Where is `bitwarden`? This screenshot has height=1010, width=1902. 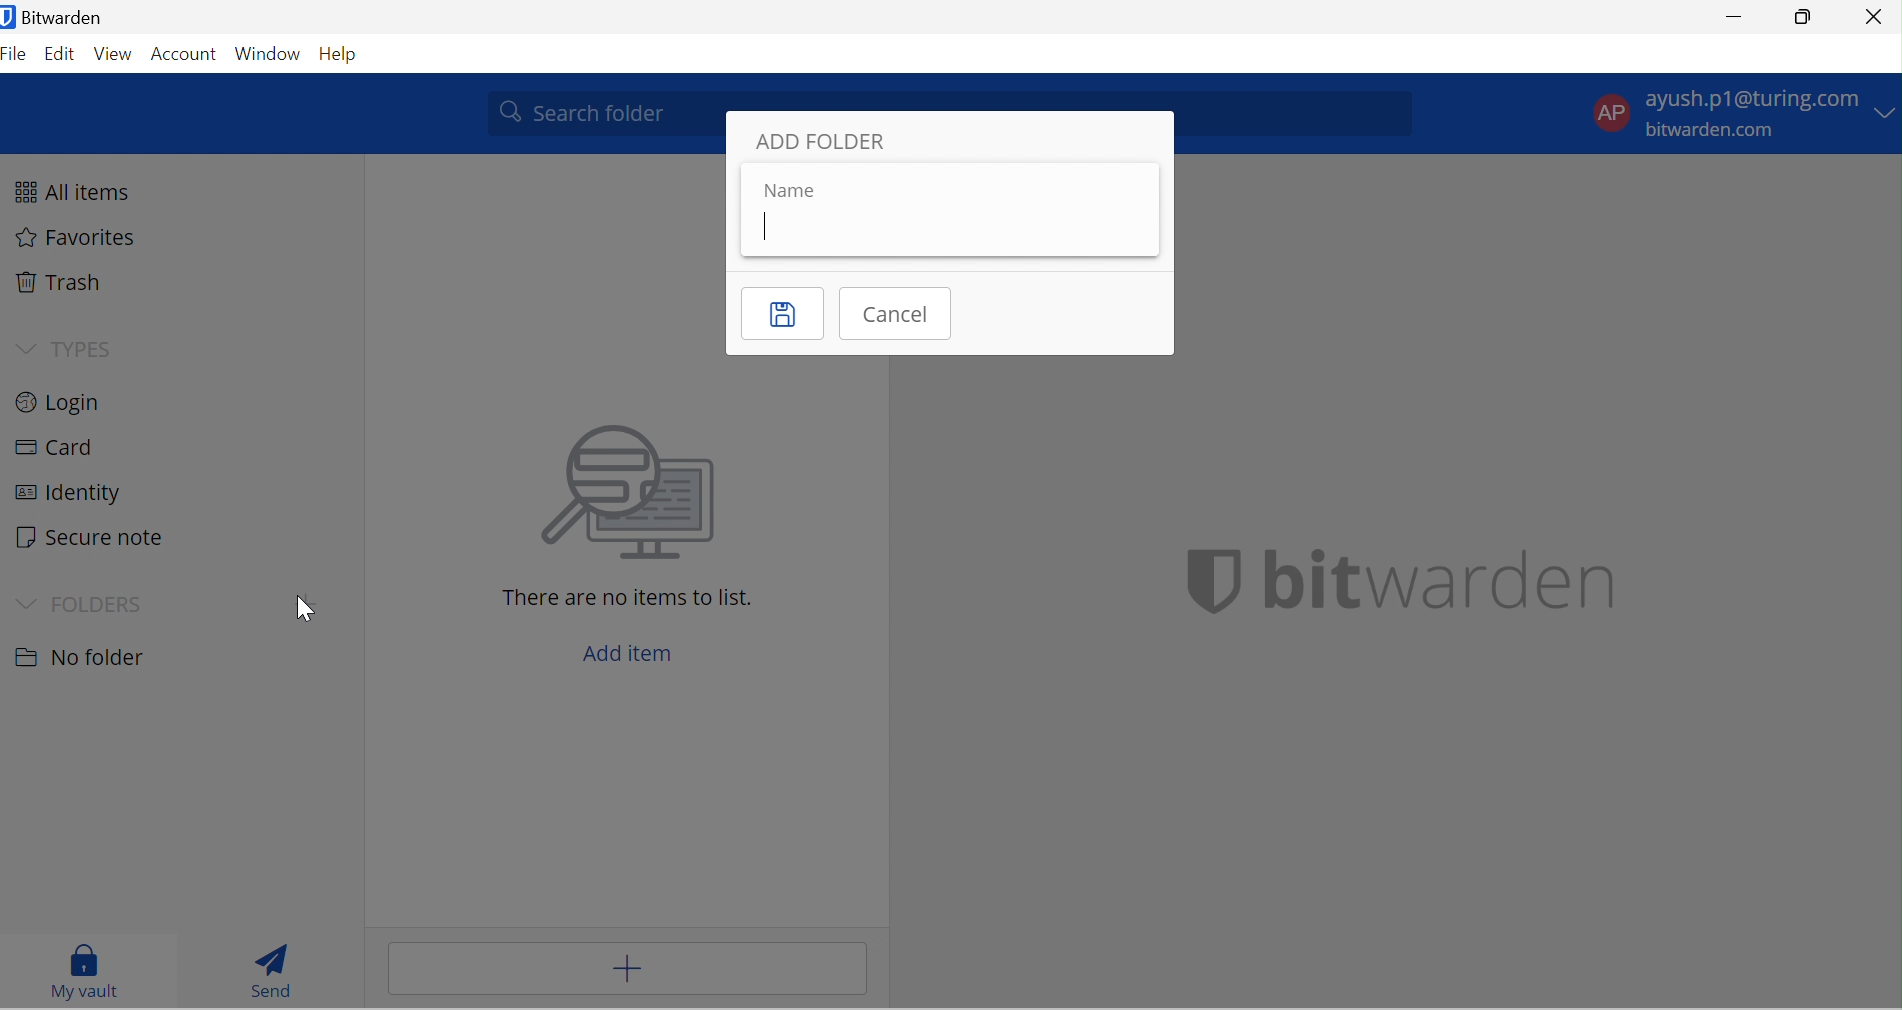 bitwarden is located at coordinates (1403, 581).